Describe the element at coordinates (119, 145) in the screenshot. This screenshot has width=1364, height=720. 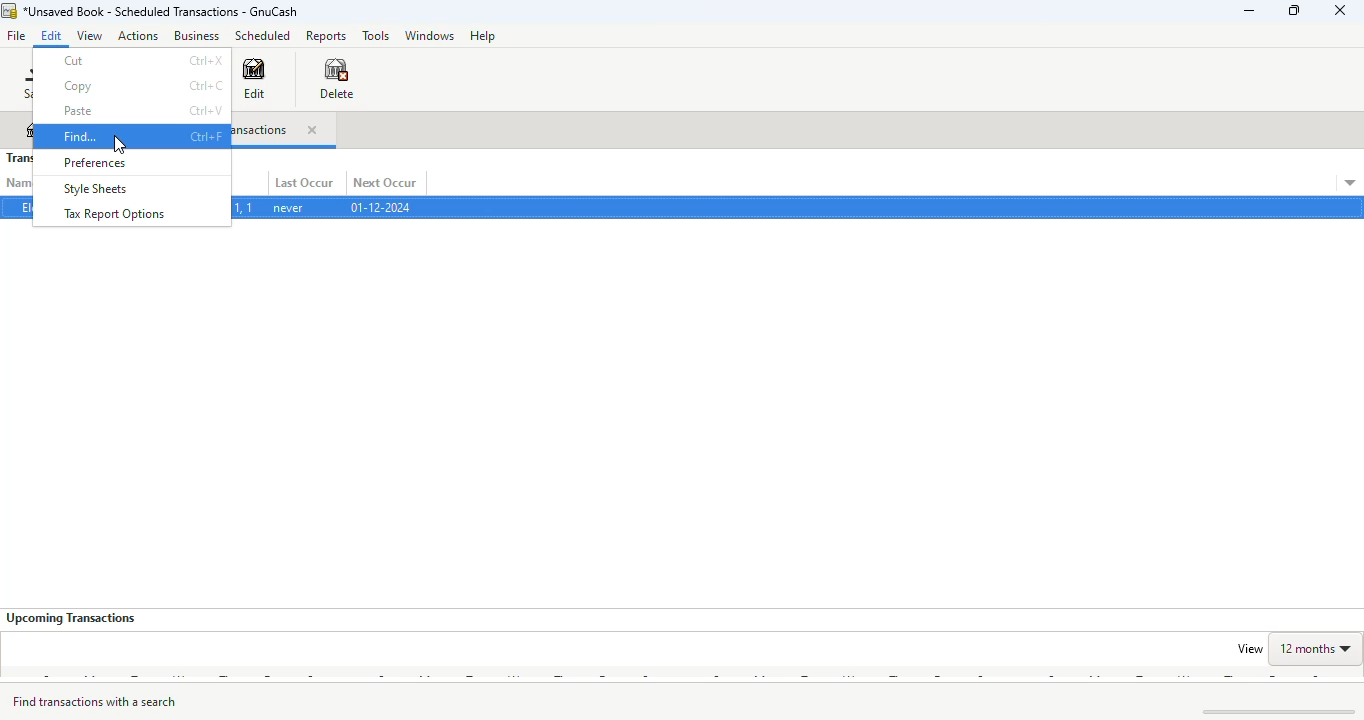
I see `cursor` at that location.